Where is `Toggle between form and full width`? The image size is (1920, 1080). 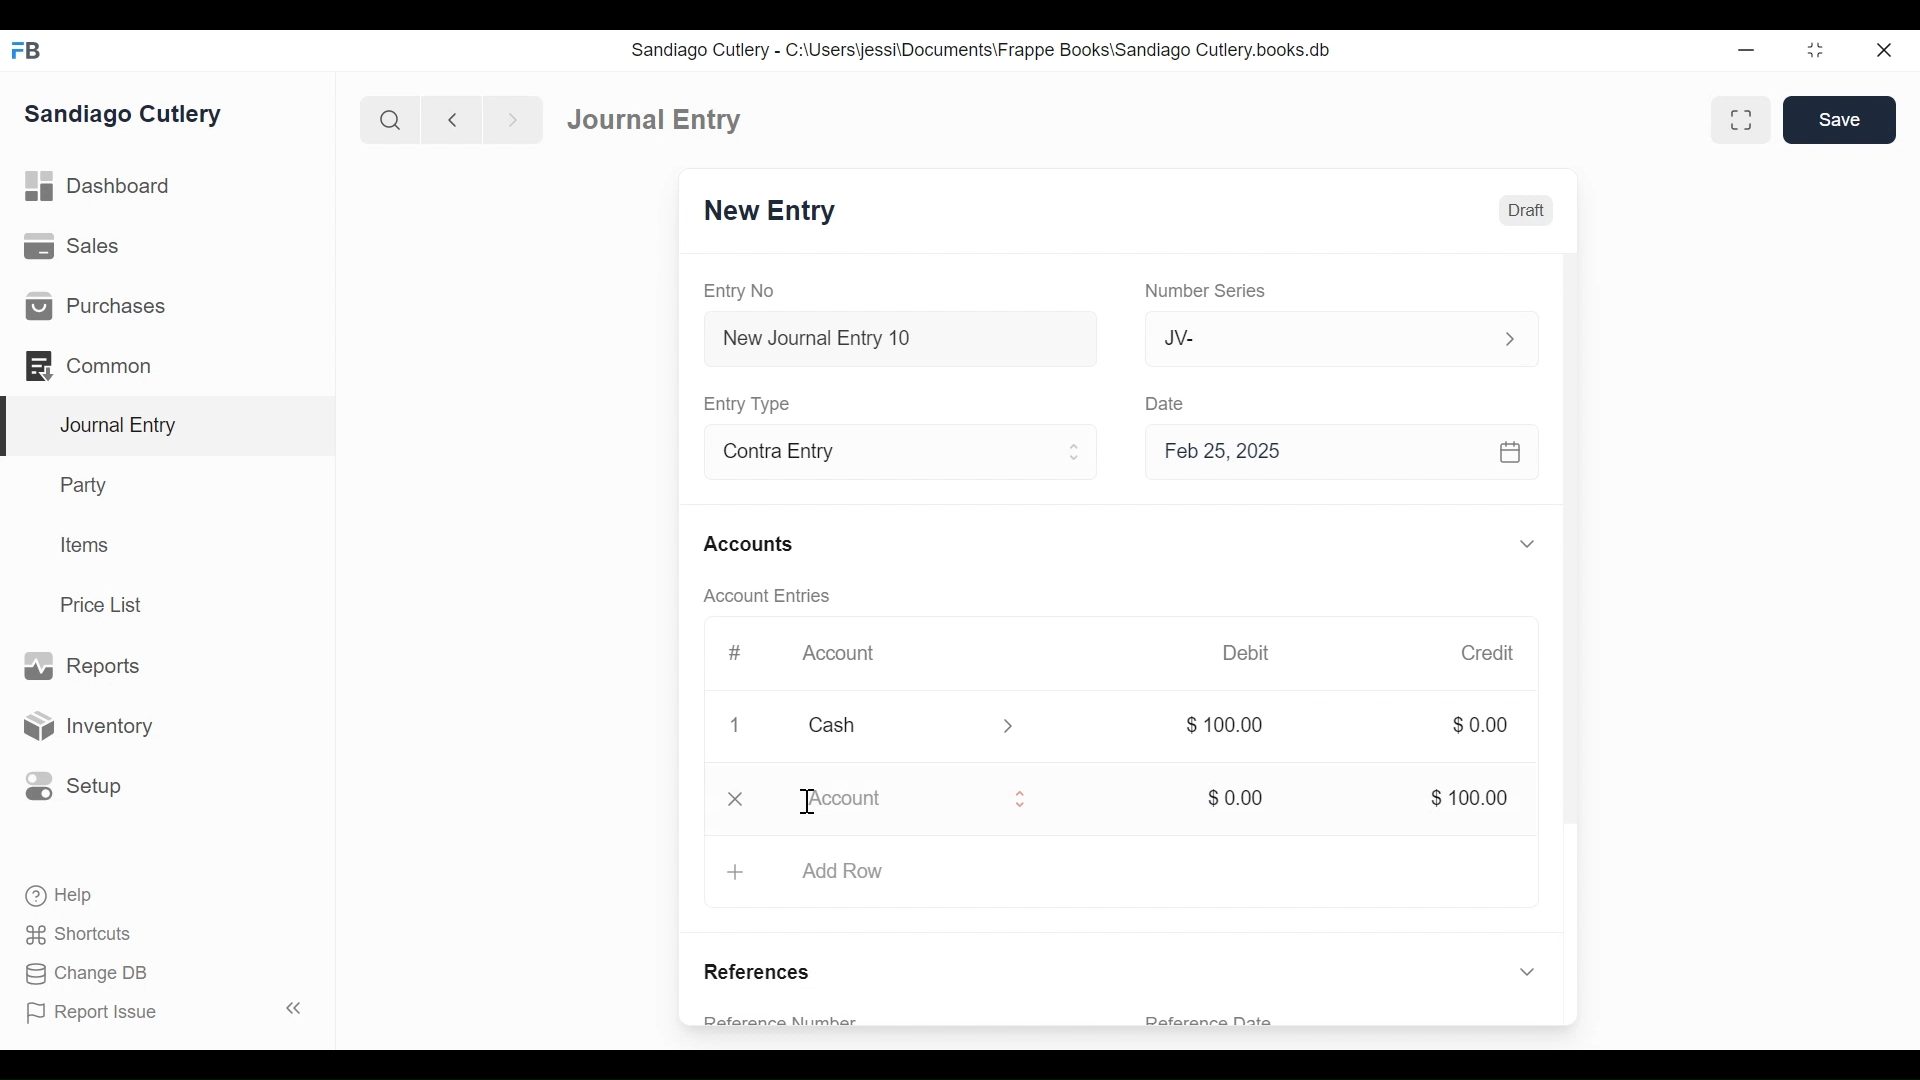 Toggle between form and full width is located at coordinates (1738, 118).